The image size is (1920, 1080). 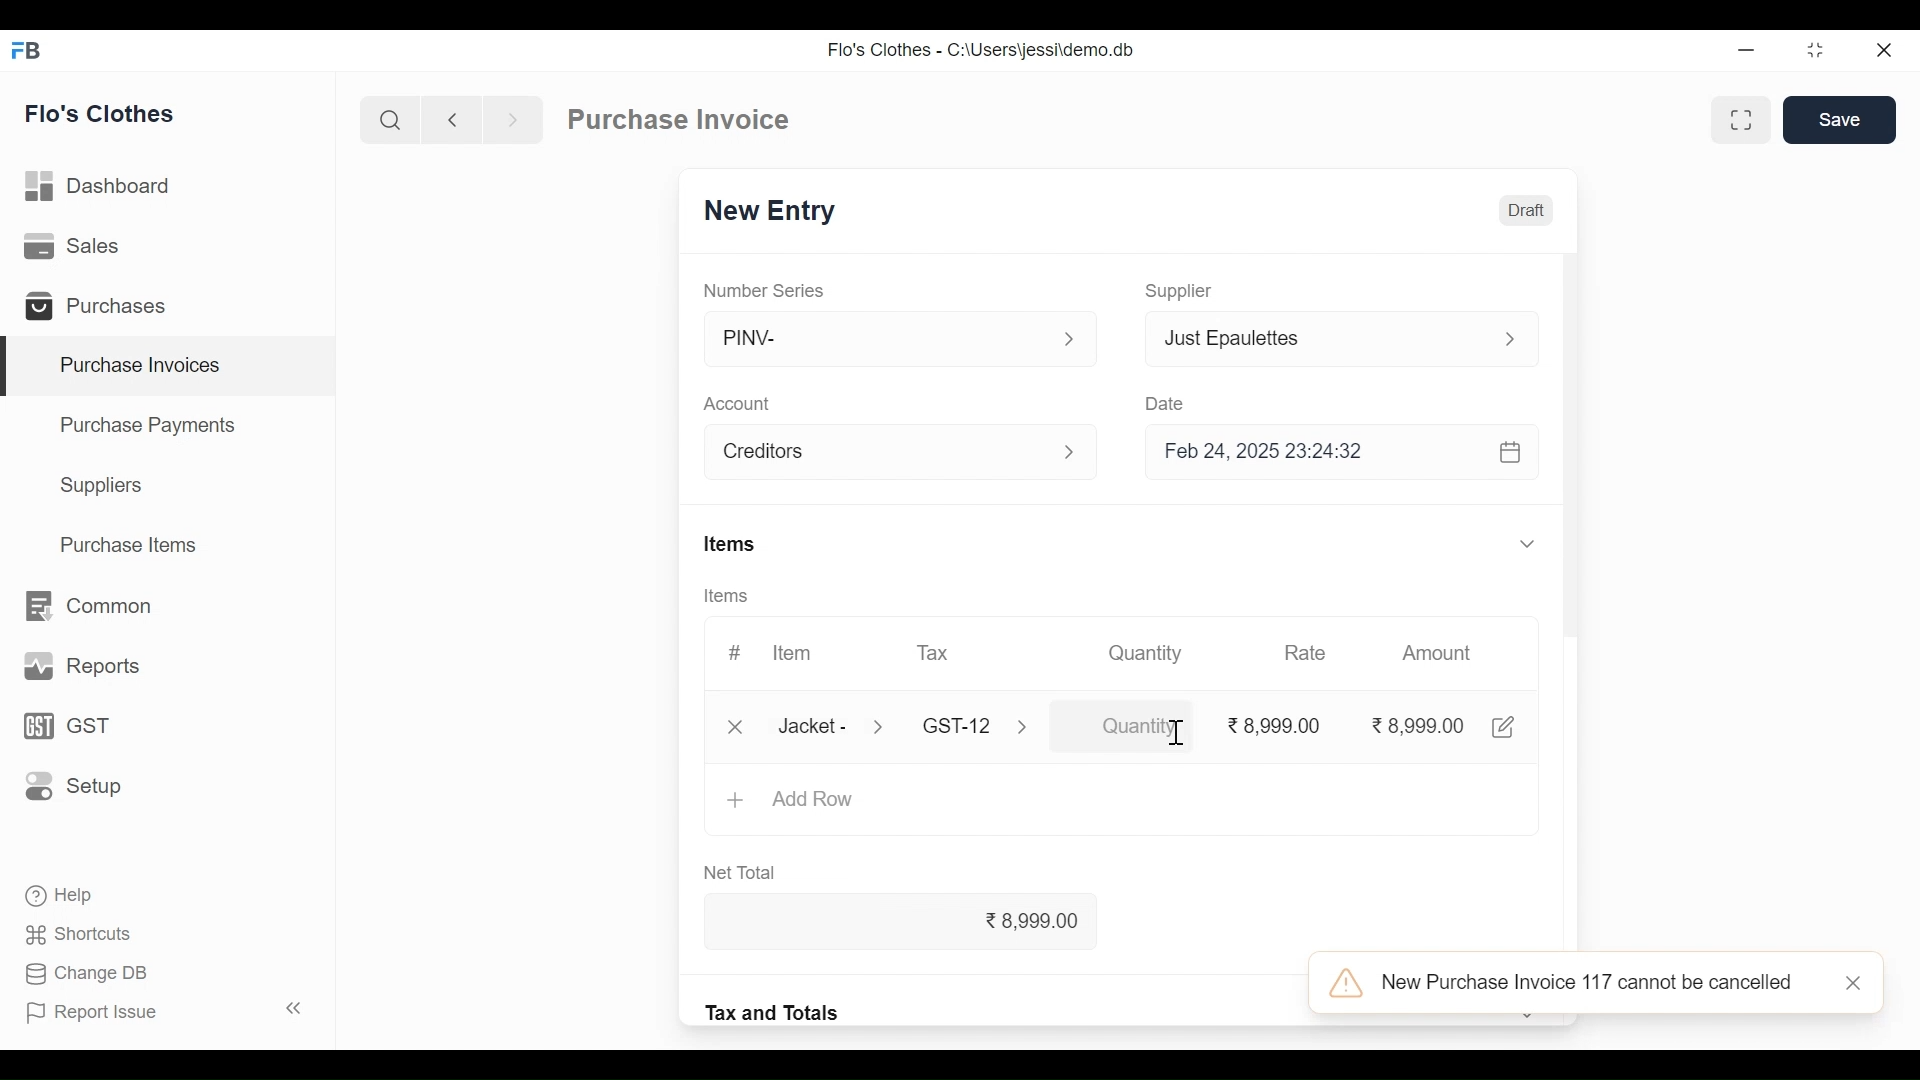 What do you see at coordinates (1437, 653) in the screenshot?
I see `Amount` at bounding box center [1437, 653].